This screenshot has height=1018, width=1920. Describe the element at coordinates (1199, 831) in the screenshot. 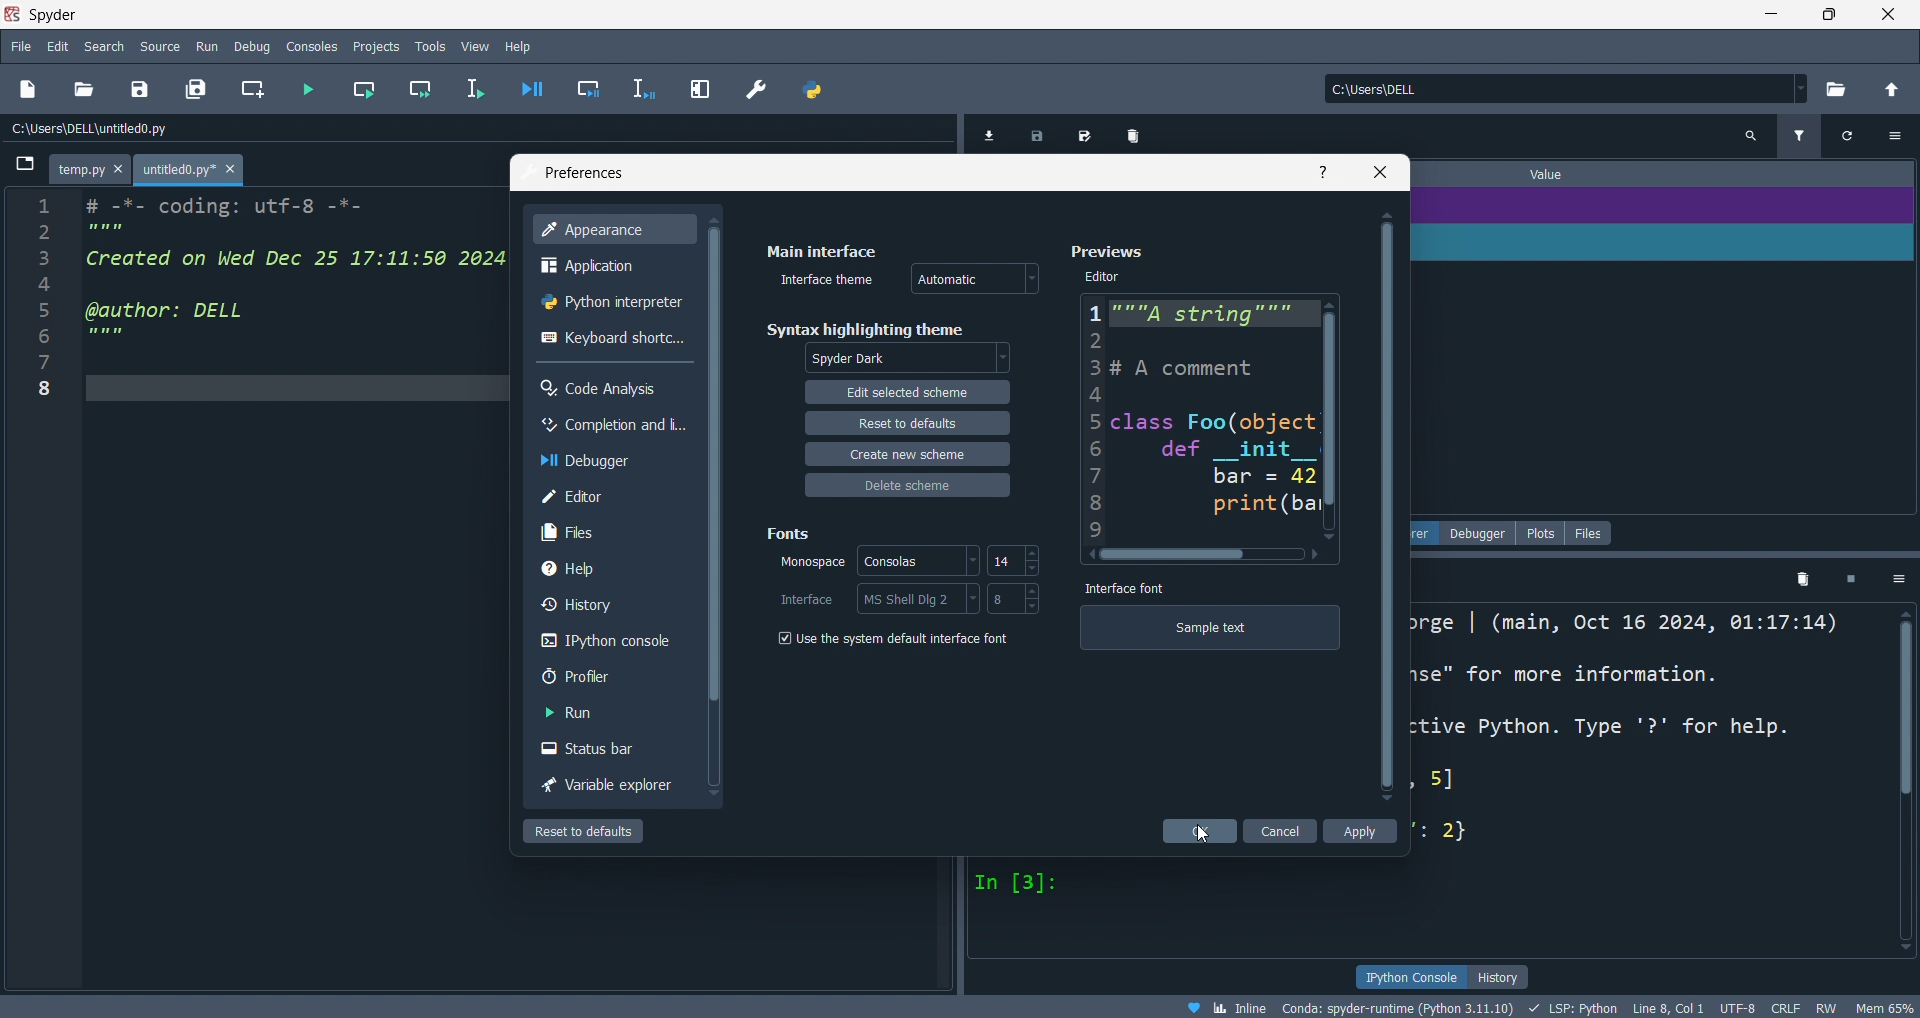

I see `cursor` at that location.